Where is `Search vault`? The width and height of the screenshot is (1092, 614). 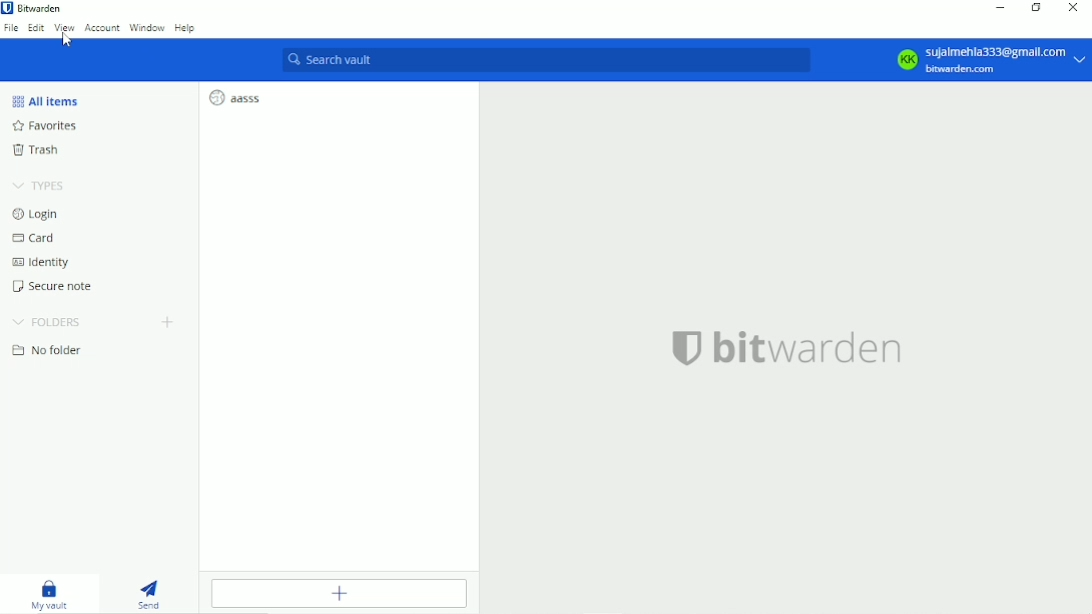 Search vault is located at coordinates (549, 61).